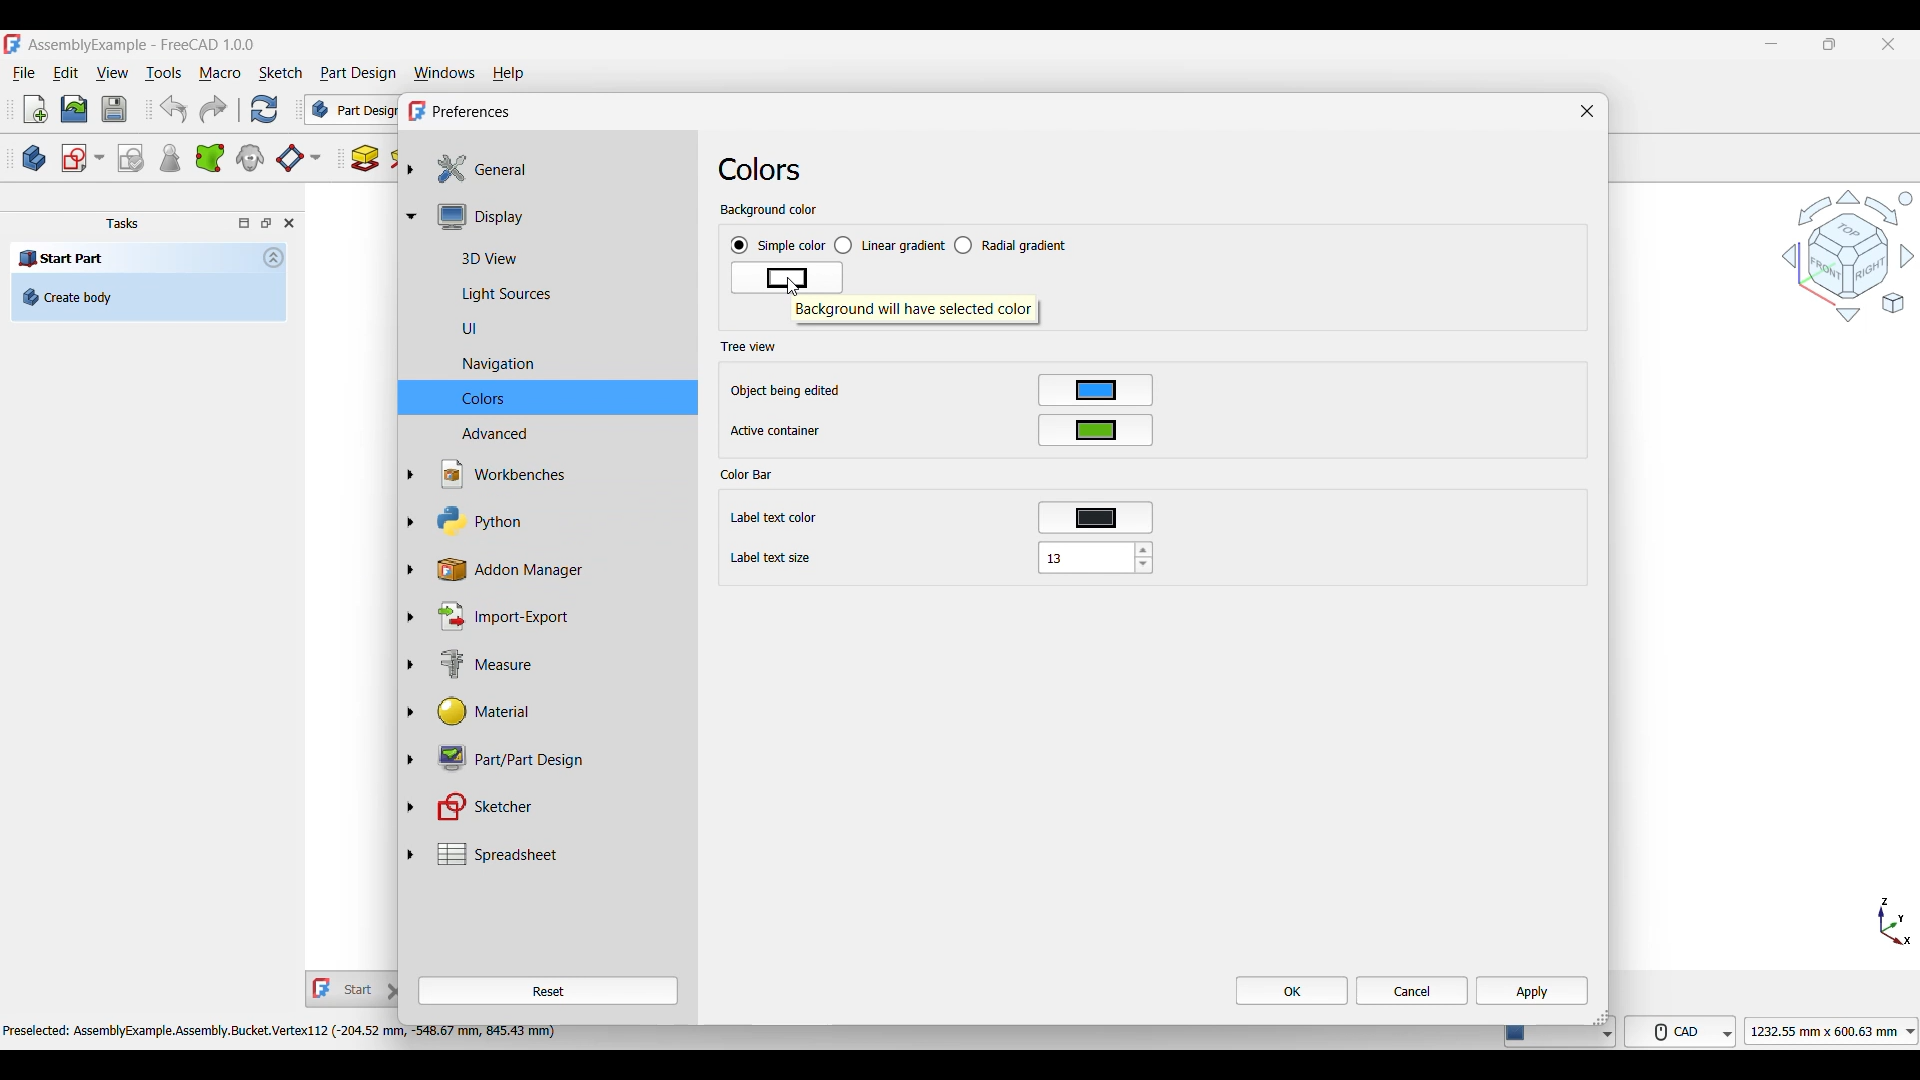 This screenshot has width=1920, height=1080. Describe the element at coordinates (558, 398) in the screenshot. I see `Colors` at that location.